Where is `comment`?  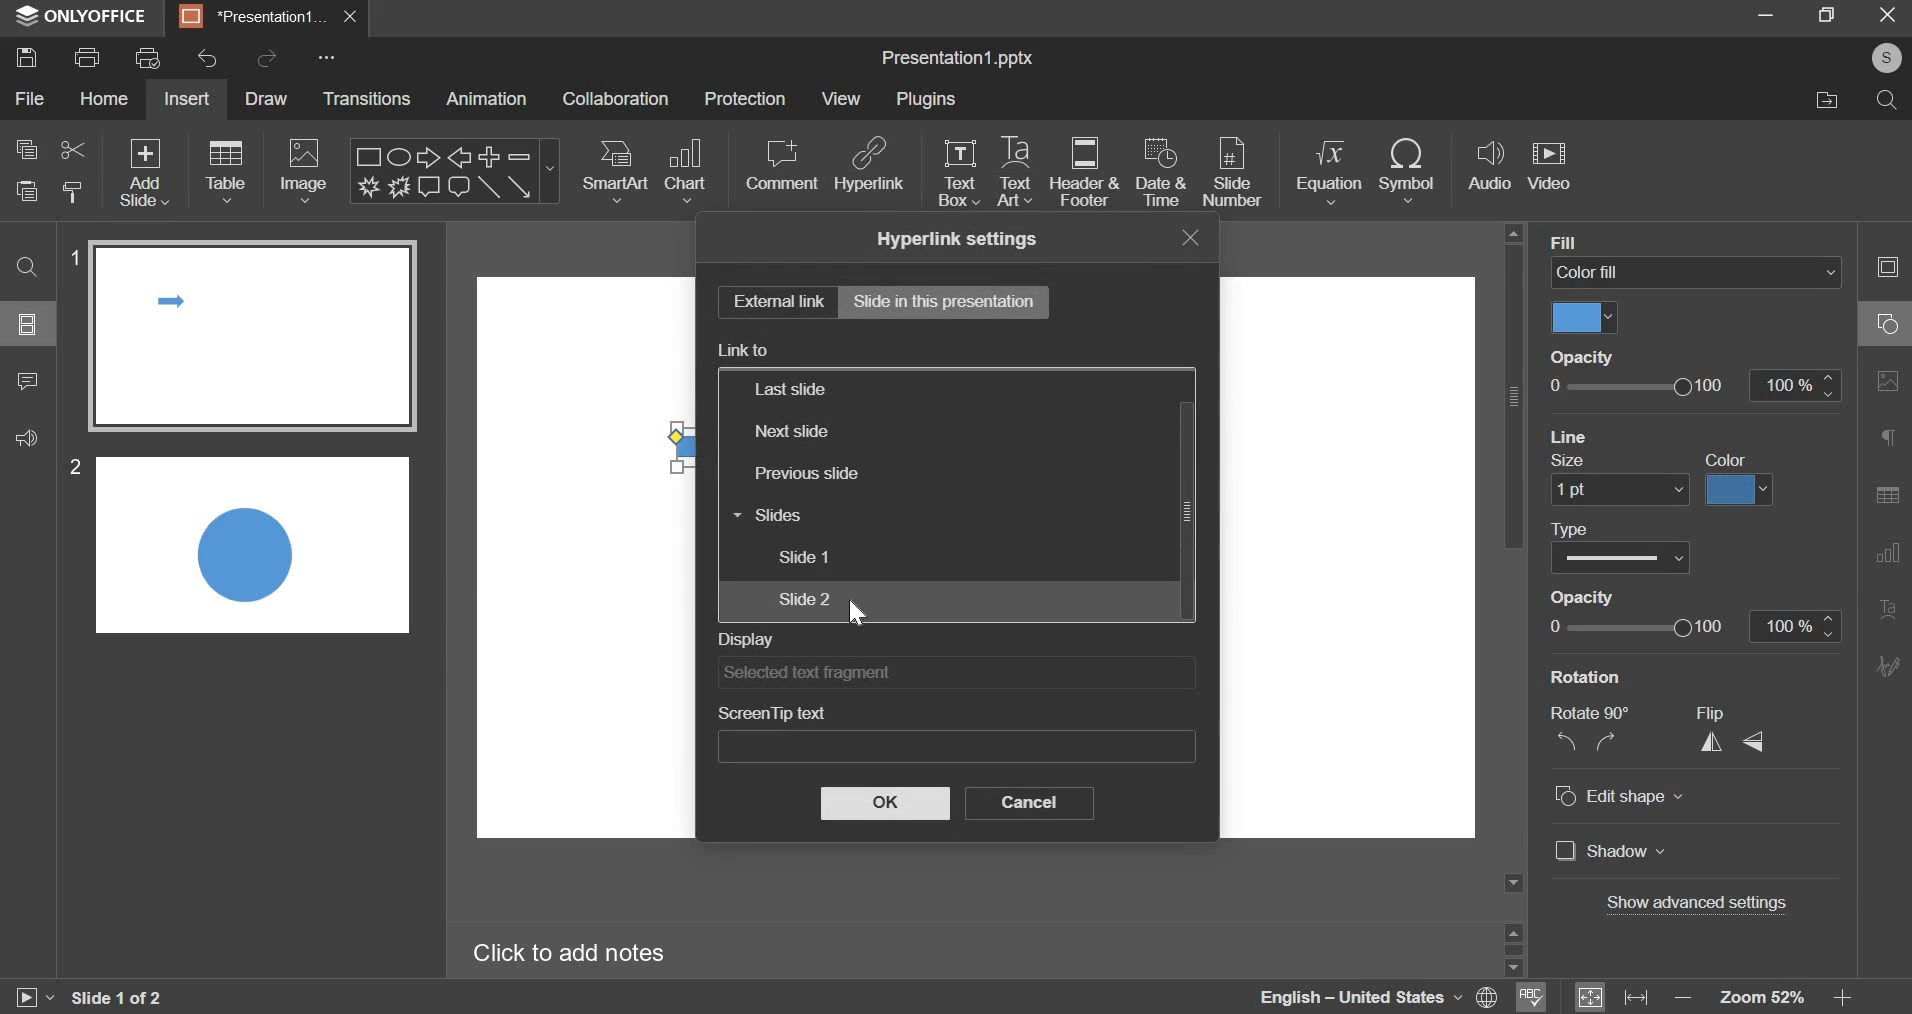
comment is located at coordinates (28, 380).